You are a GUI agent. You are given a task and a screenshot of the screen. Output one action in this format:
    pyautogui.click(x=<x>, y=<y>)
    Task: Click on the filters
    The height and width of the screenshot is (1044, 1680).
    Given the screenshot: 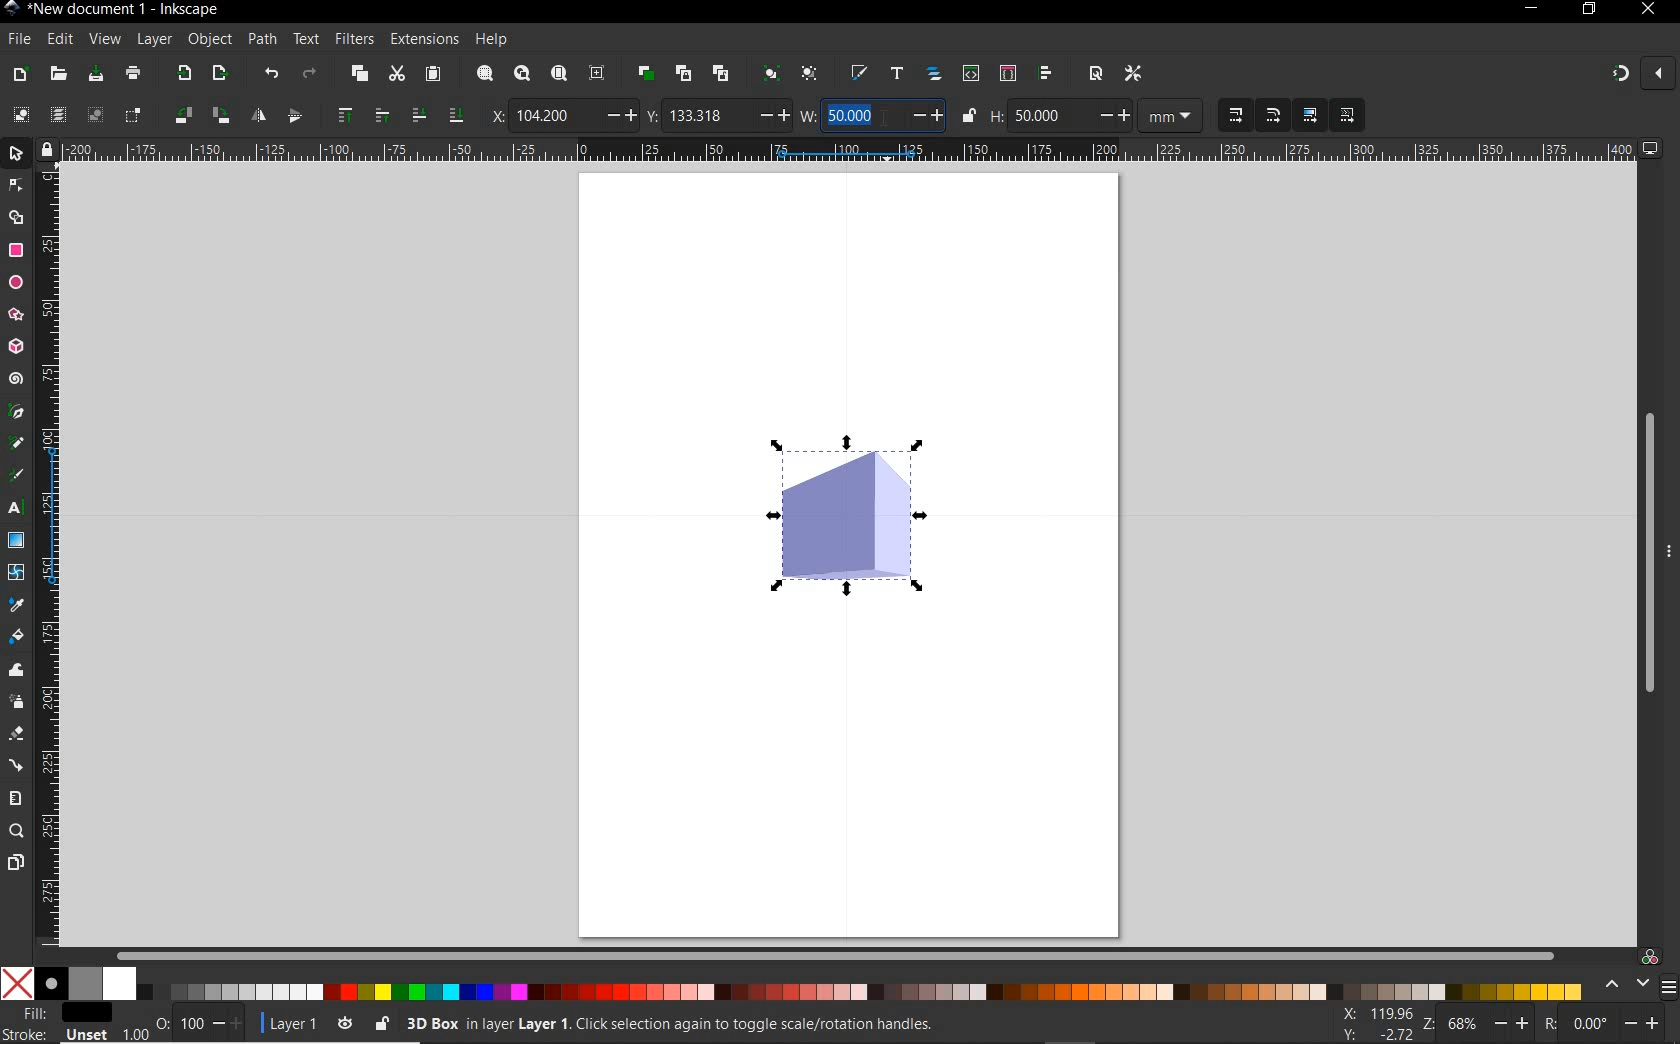 What is the action you would take?
    pyautogui.click(x=356, y=39)
    